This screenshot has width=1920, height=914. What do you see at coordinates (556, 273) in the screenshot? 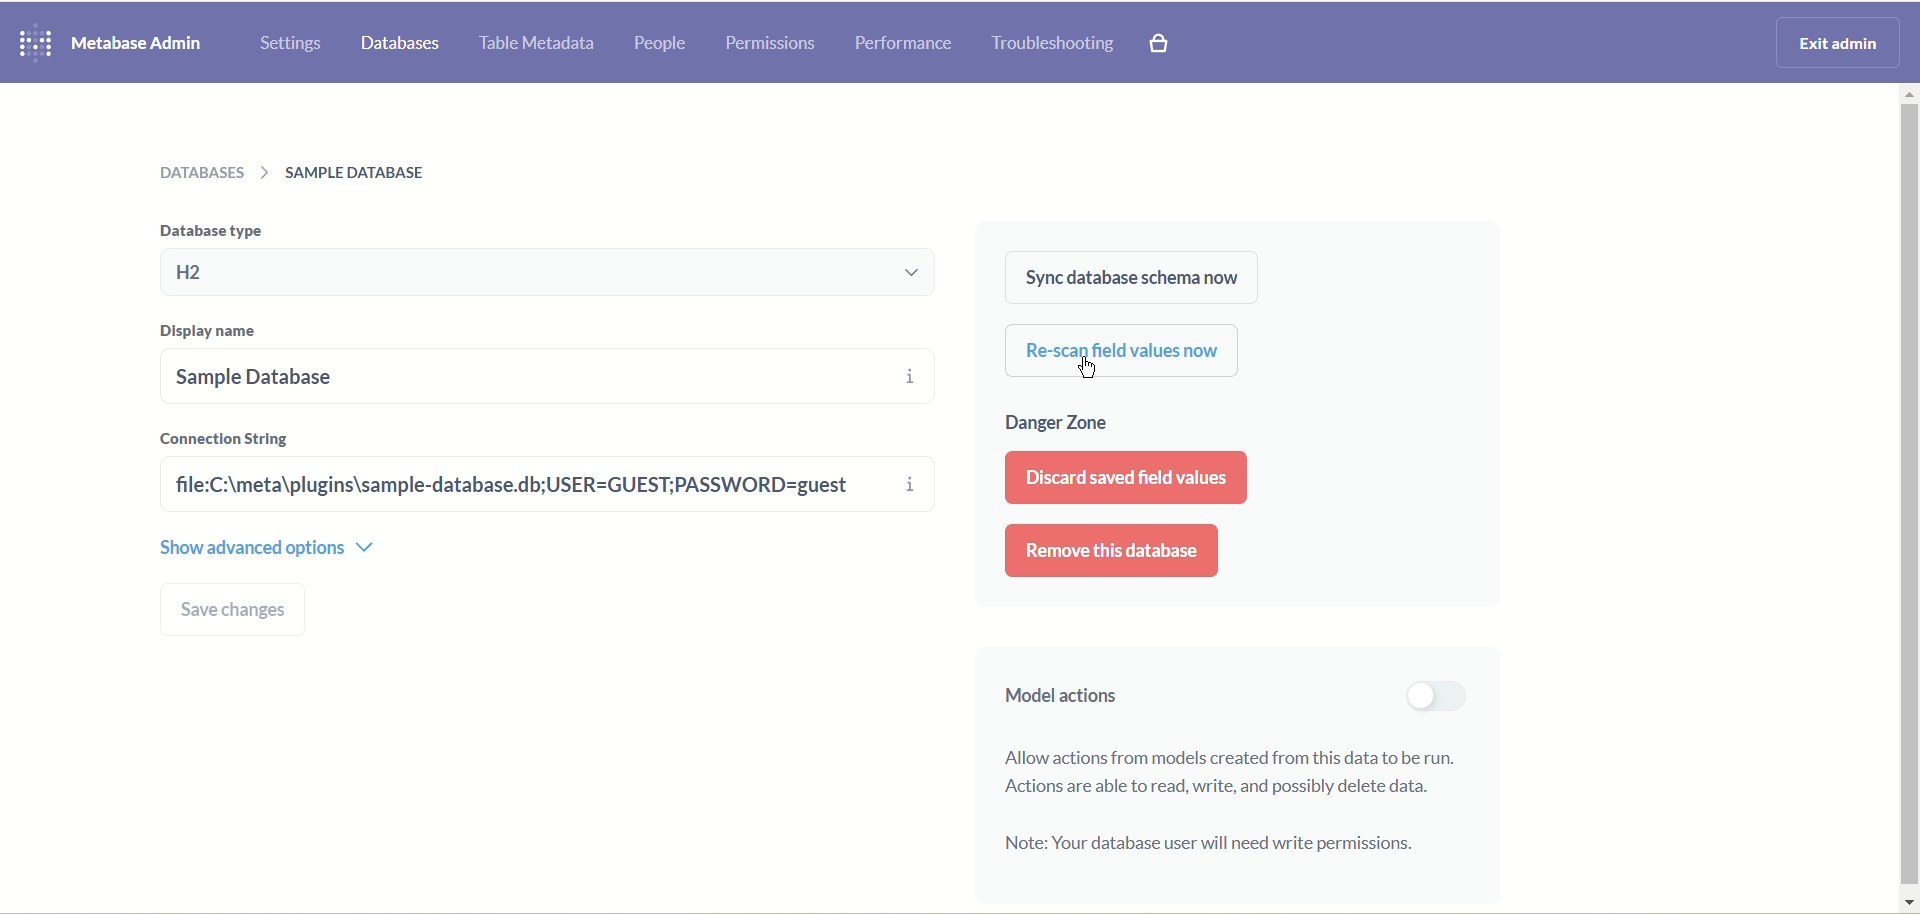
I see `database type` at bounding box center [556, 273].